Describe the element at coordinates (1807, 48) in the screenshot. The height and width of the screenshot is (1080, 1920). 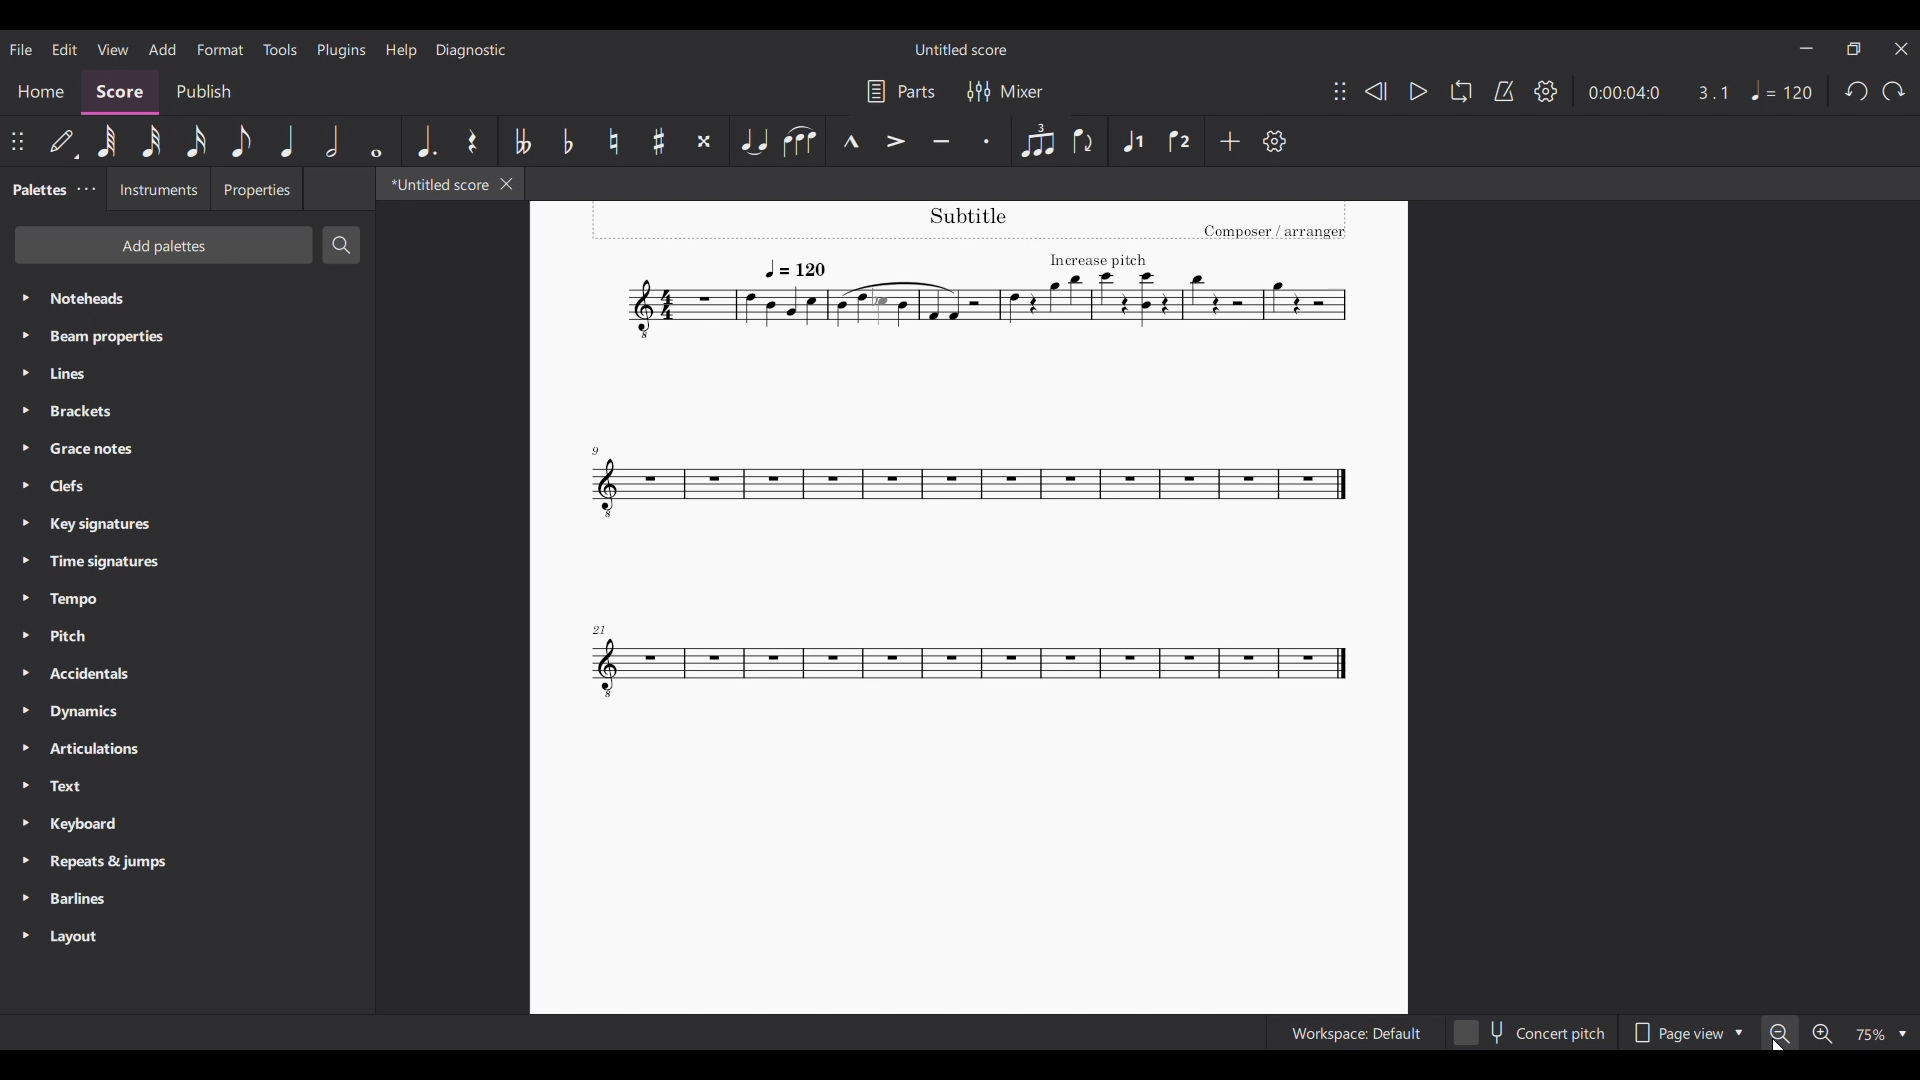
I see `Minimize` at that location.